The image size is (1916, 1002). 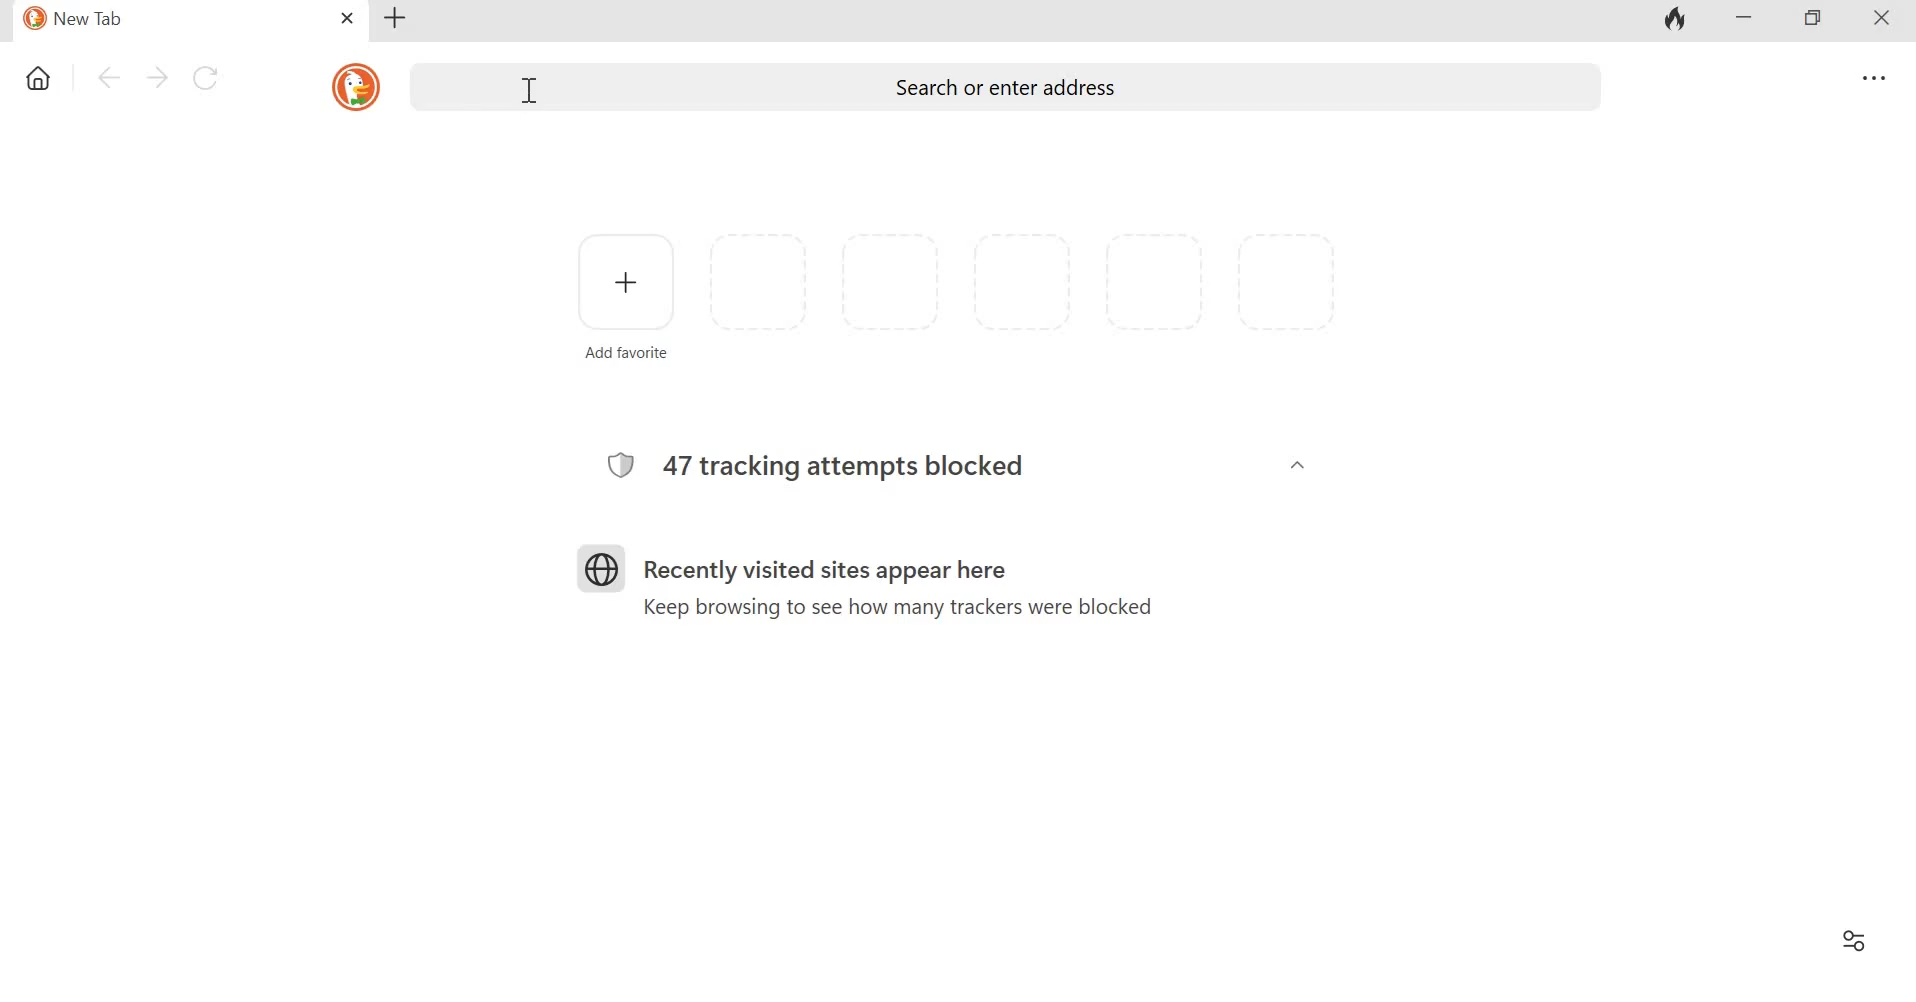 What do you see at coordinates (865, 469) in the screenshot?
I see `47 tracking attempts blocked` at bounding box center [865, 469].